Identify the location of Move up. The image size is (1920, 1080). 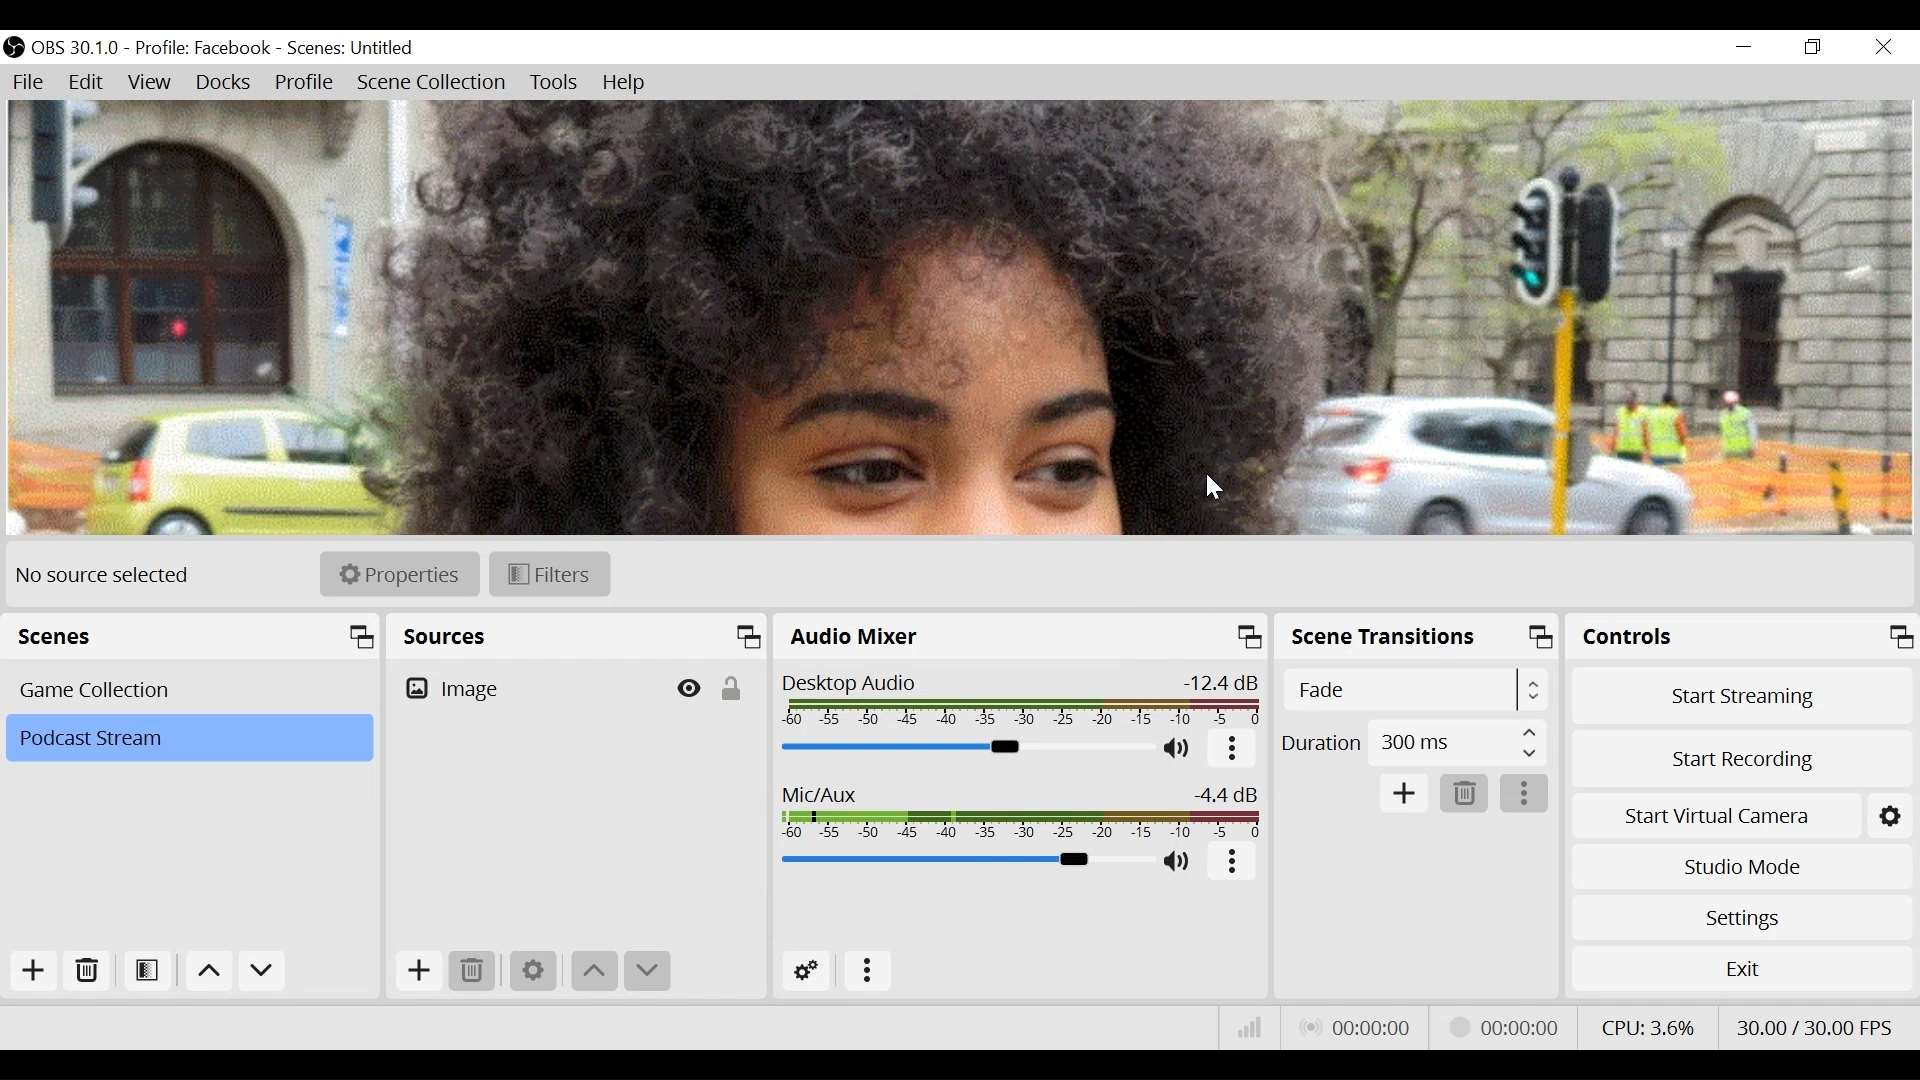
(596, 971).